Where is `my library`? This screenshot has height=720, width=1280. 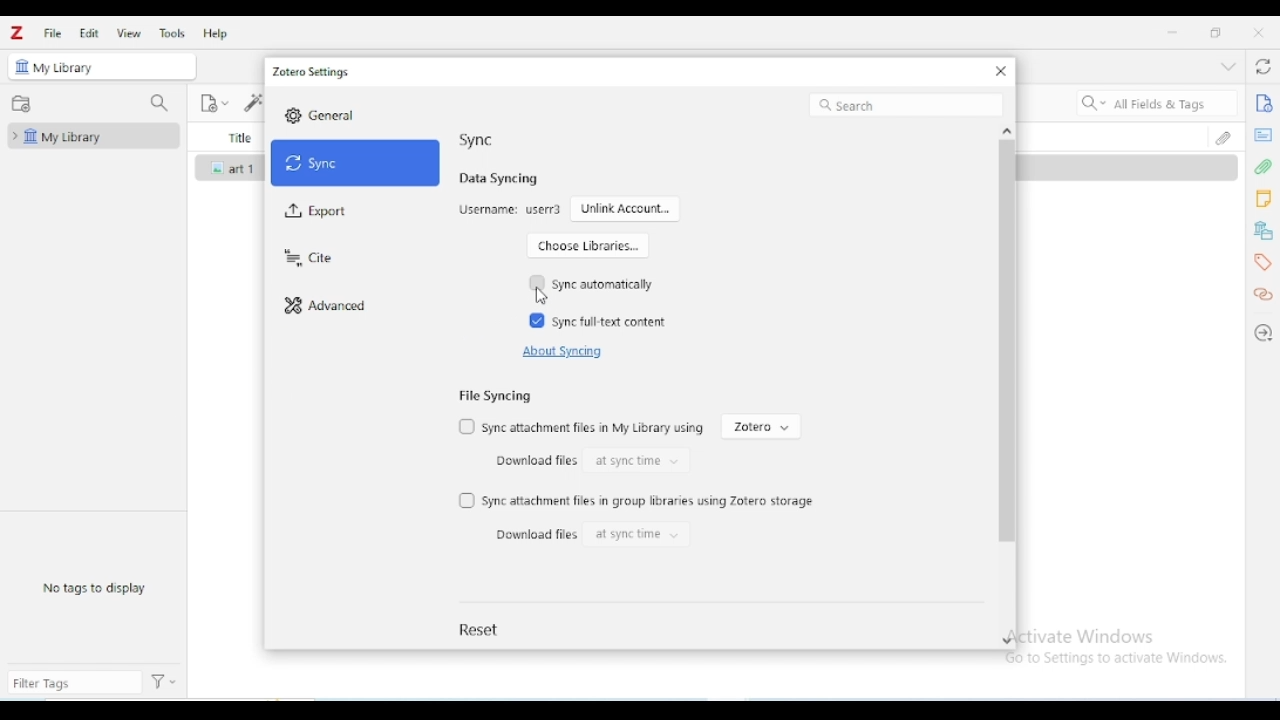
my library is located at coordinates (66, 68).